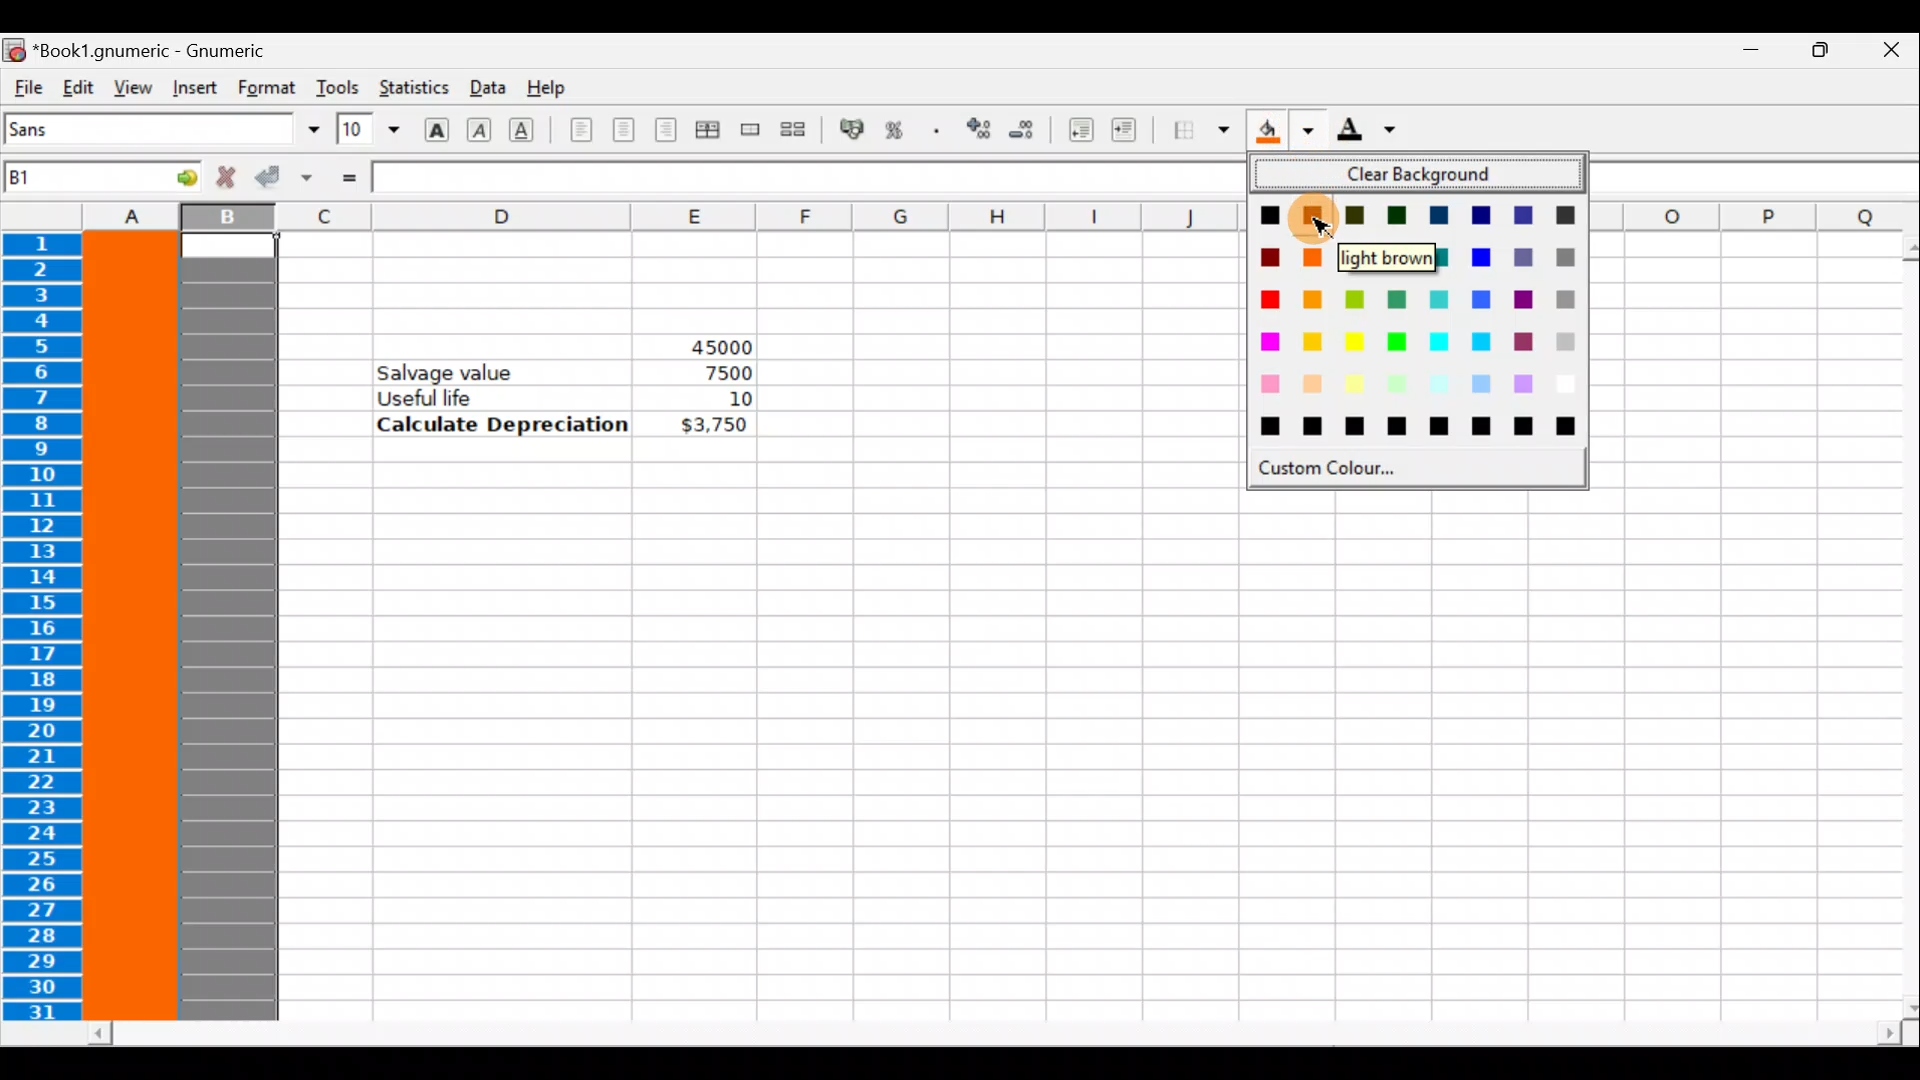  What do you see at coordinates (337, 87) in the screenshot?
I see `Tools` at bounding box center [337, 87].